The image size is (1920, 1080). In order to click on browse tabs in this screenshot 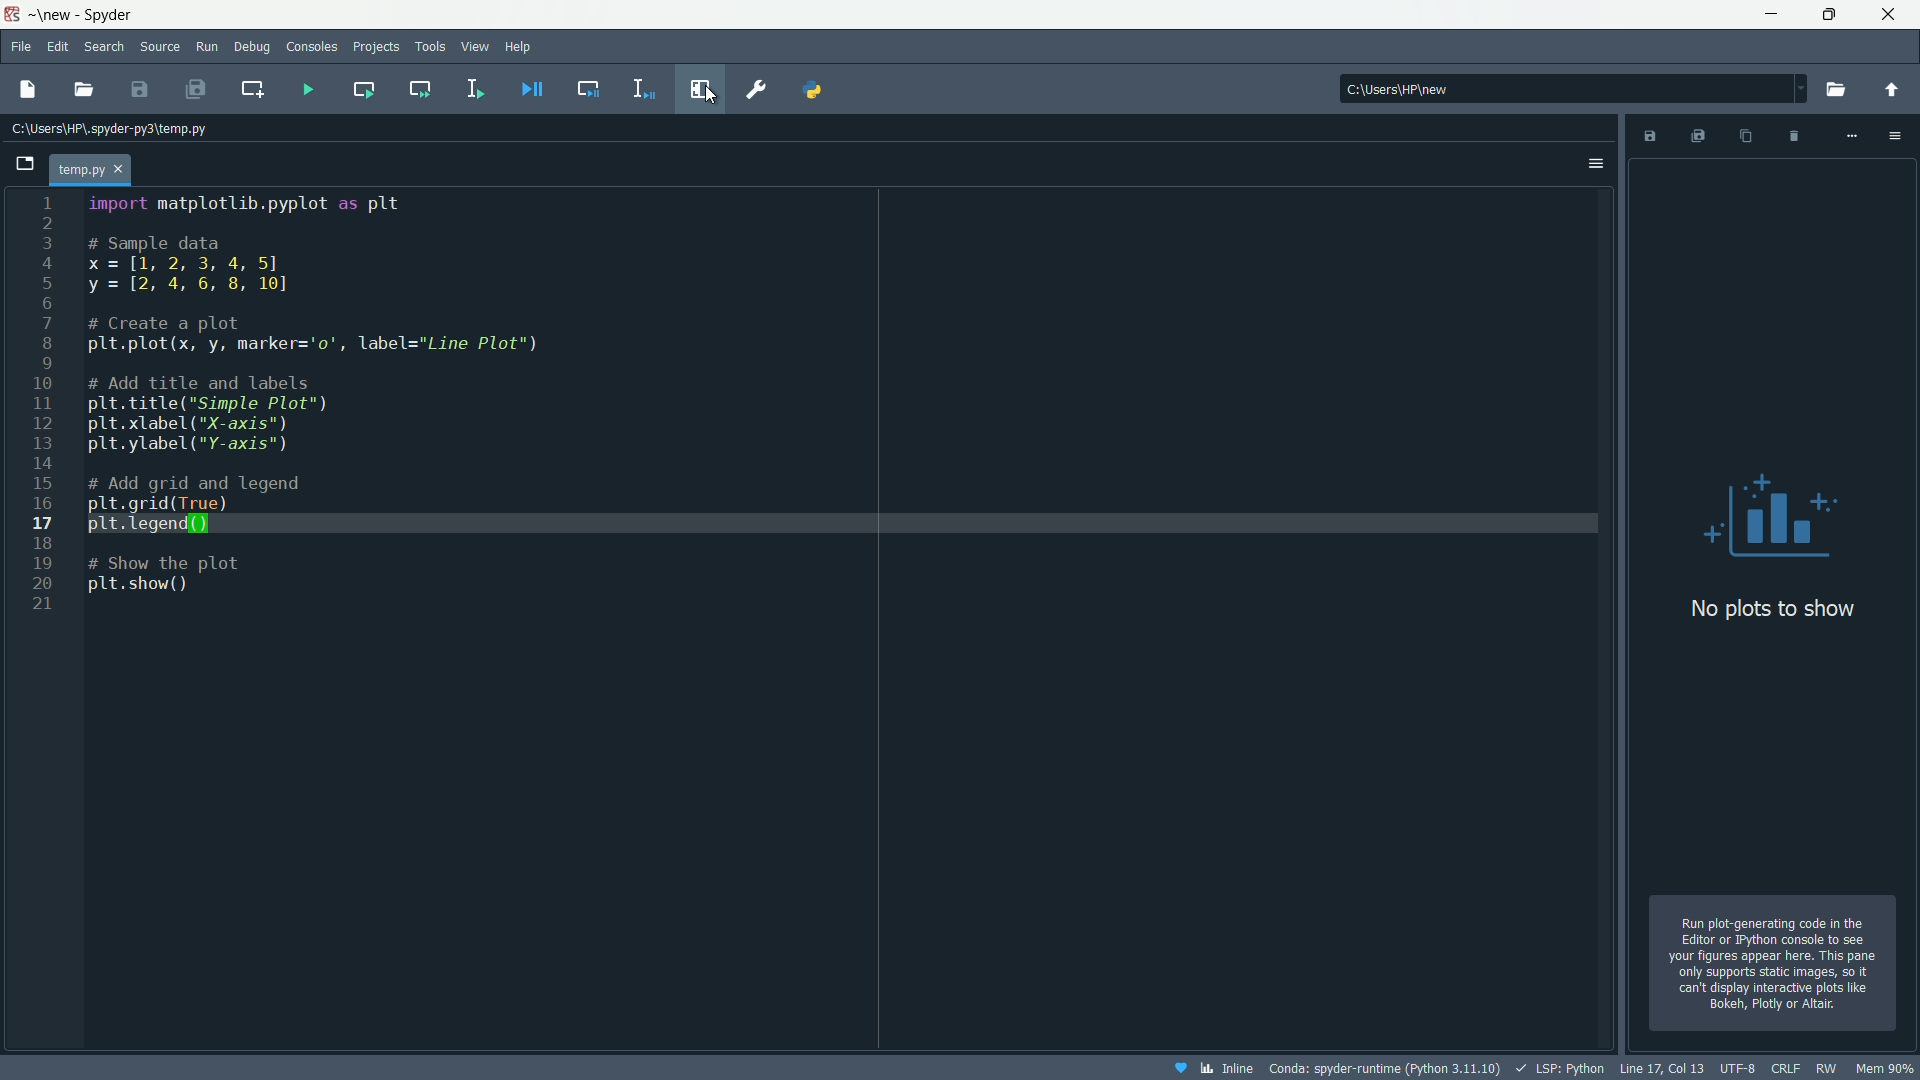, I will do `click(25, 165)`.